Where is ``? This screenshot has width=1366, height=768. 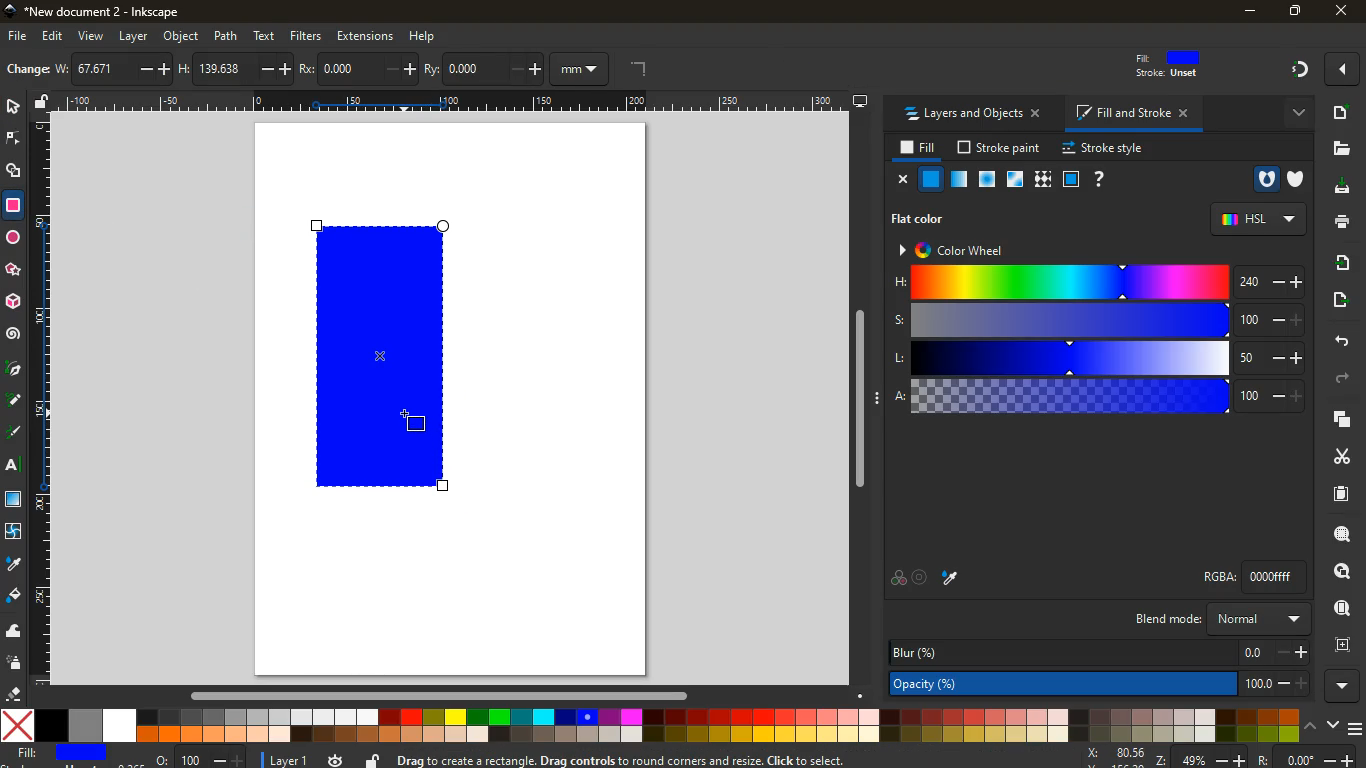
 is located at coordinates (459, 102).